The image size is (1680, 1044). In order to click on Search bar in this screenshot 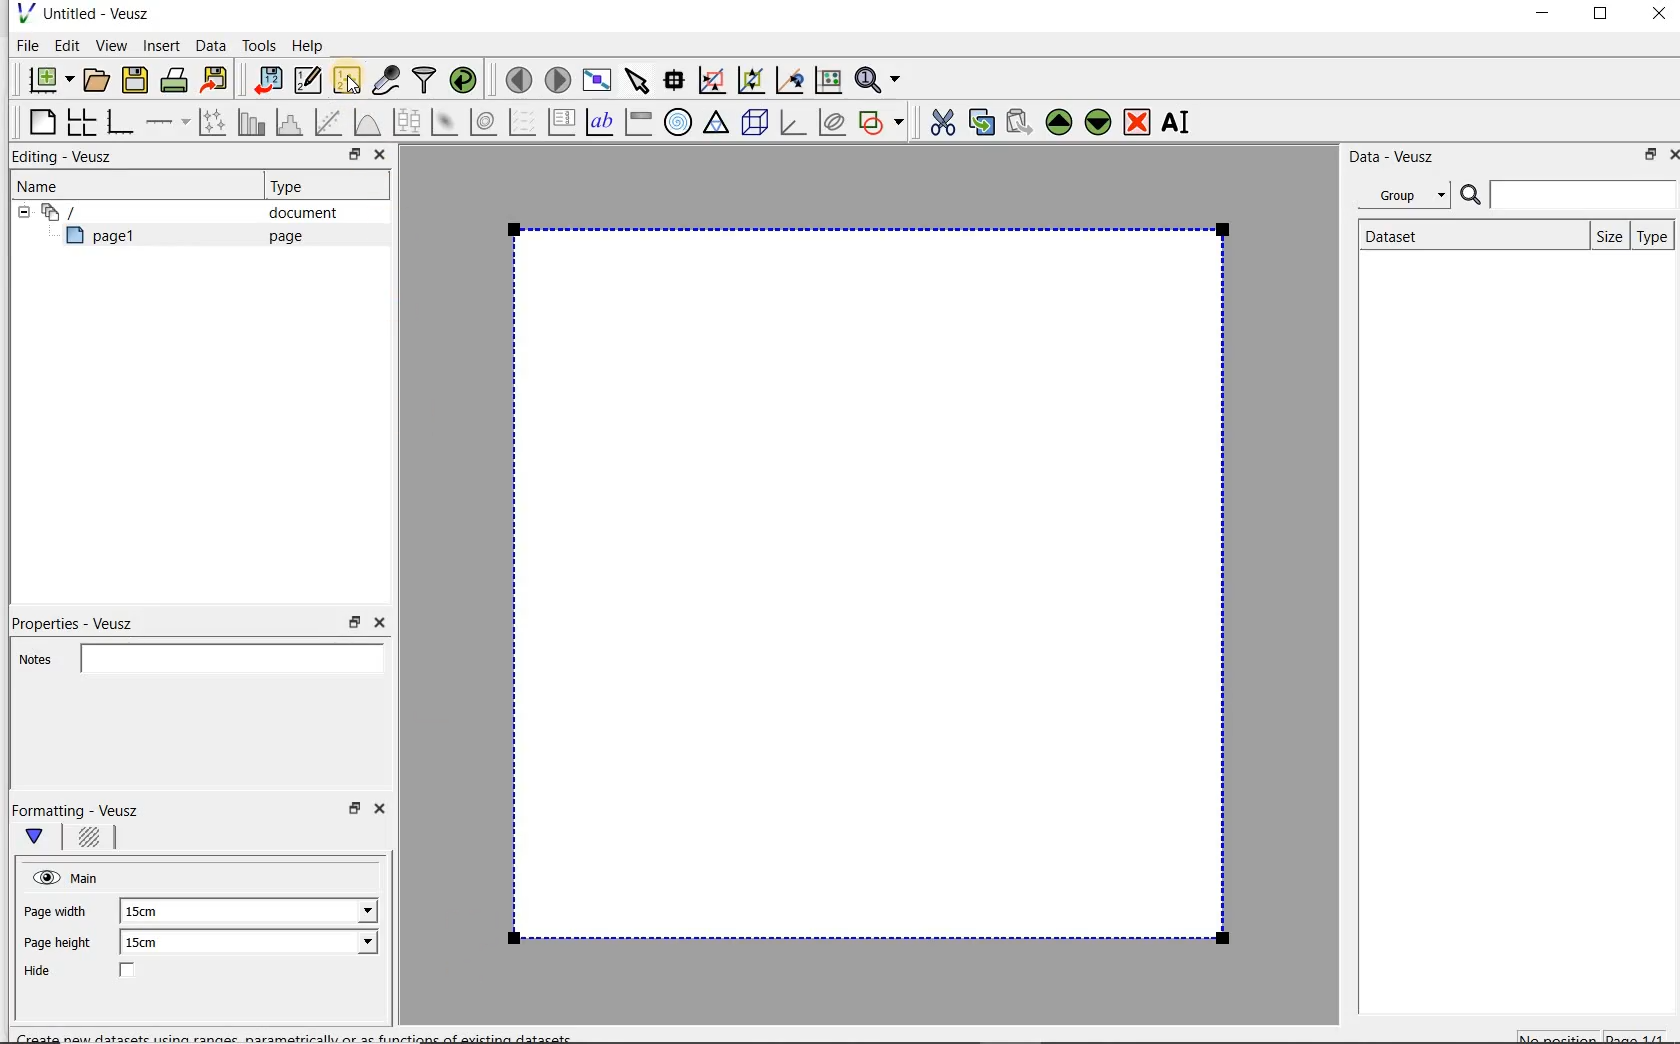, I will do `click(1569, 193)`.